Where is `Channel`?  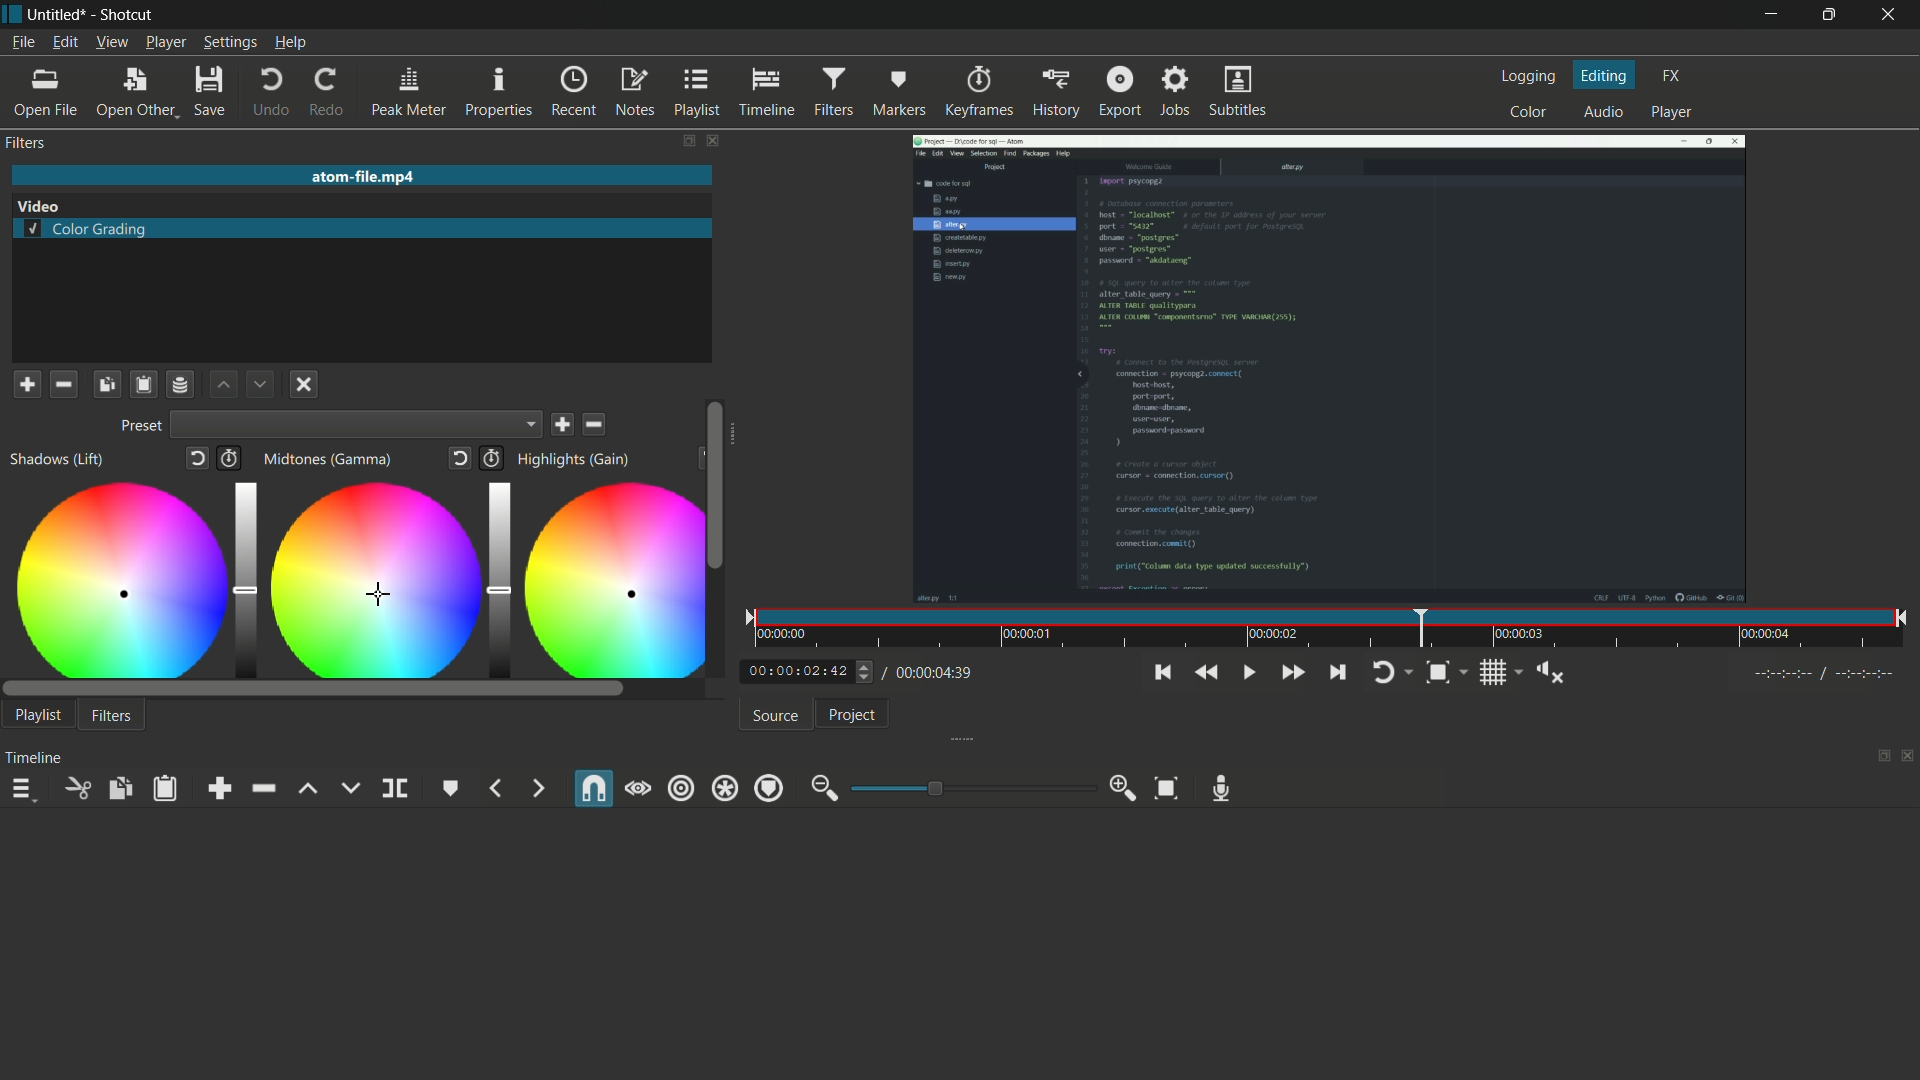 Channel is located at coordinates (181, 384).